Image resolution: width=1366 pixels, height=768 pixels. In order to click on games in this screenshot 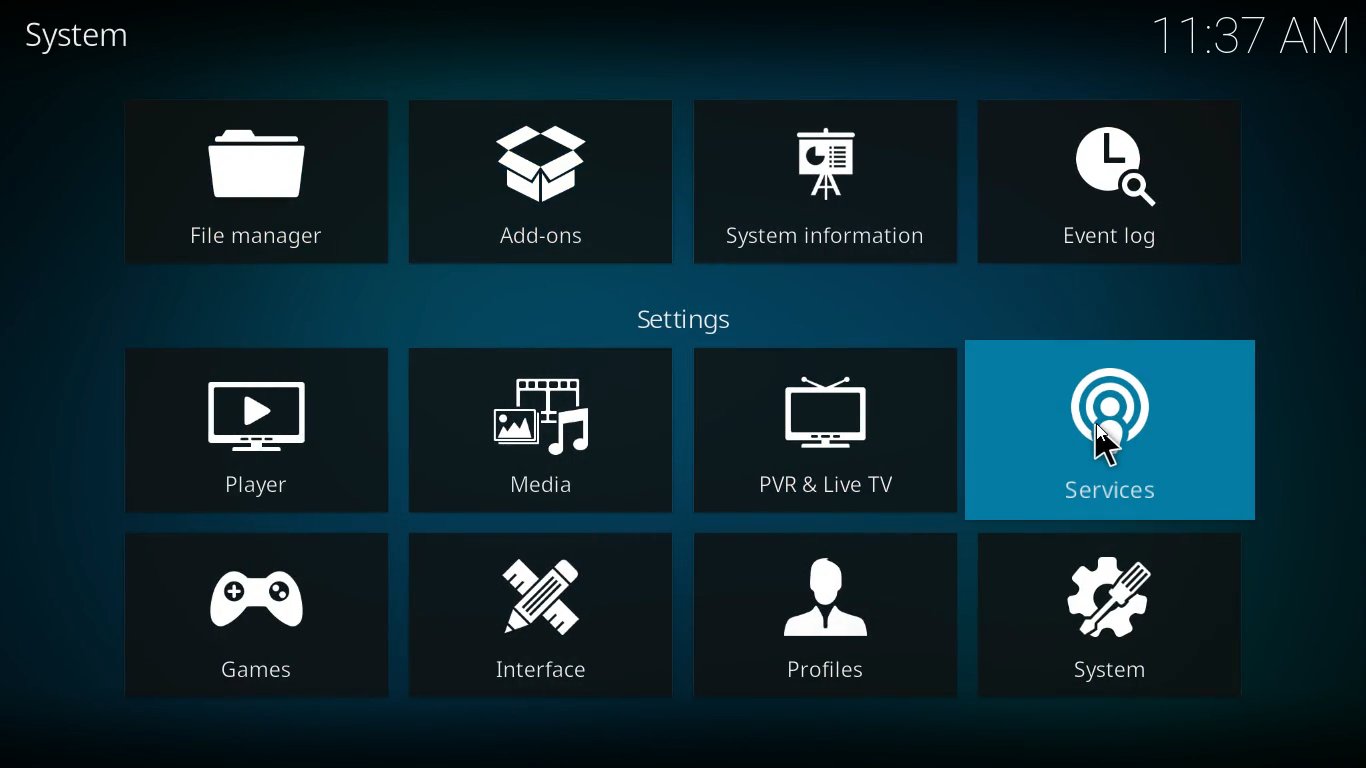, I will do `click(254, 614)`.